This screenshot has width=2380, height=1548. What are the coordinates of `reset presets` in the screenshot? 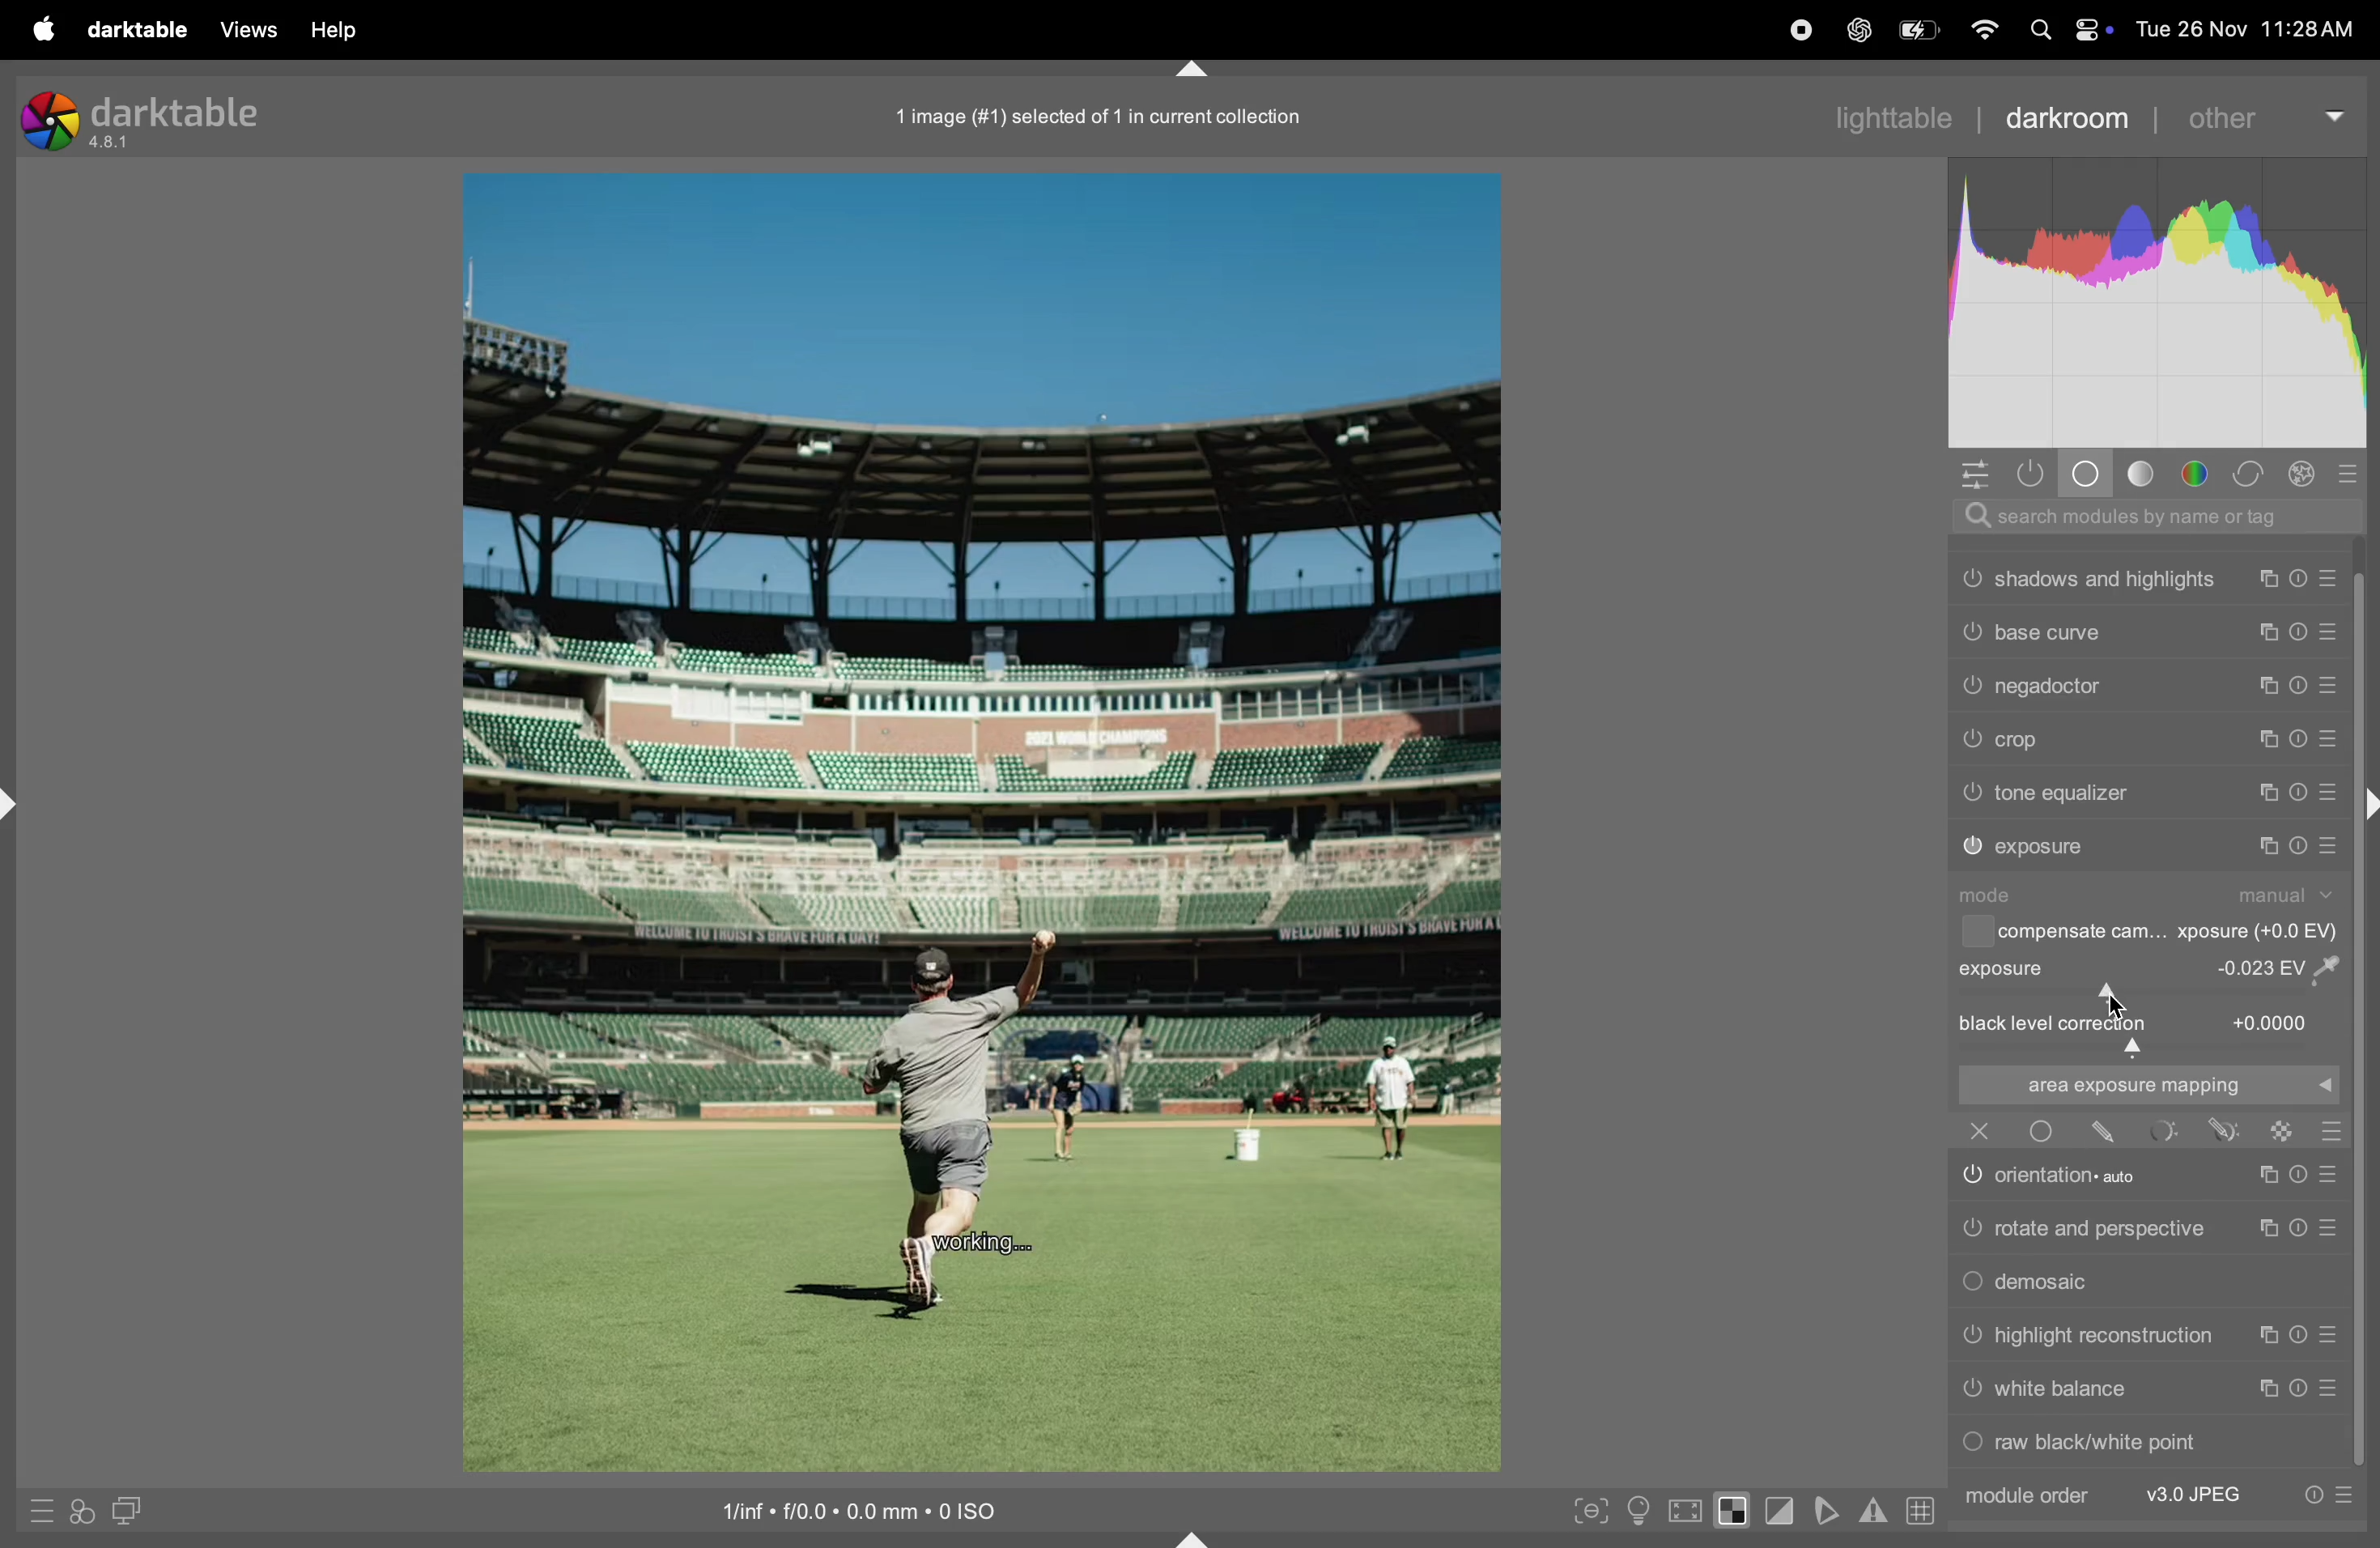 It's located at (2302, 579).